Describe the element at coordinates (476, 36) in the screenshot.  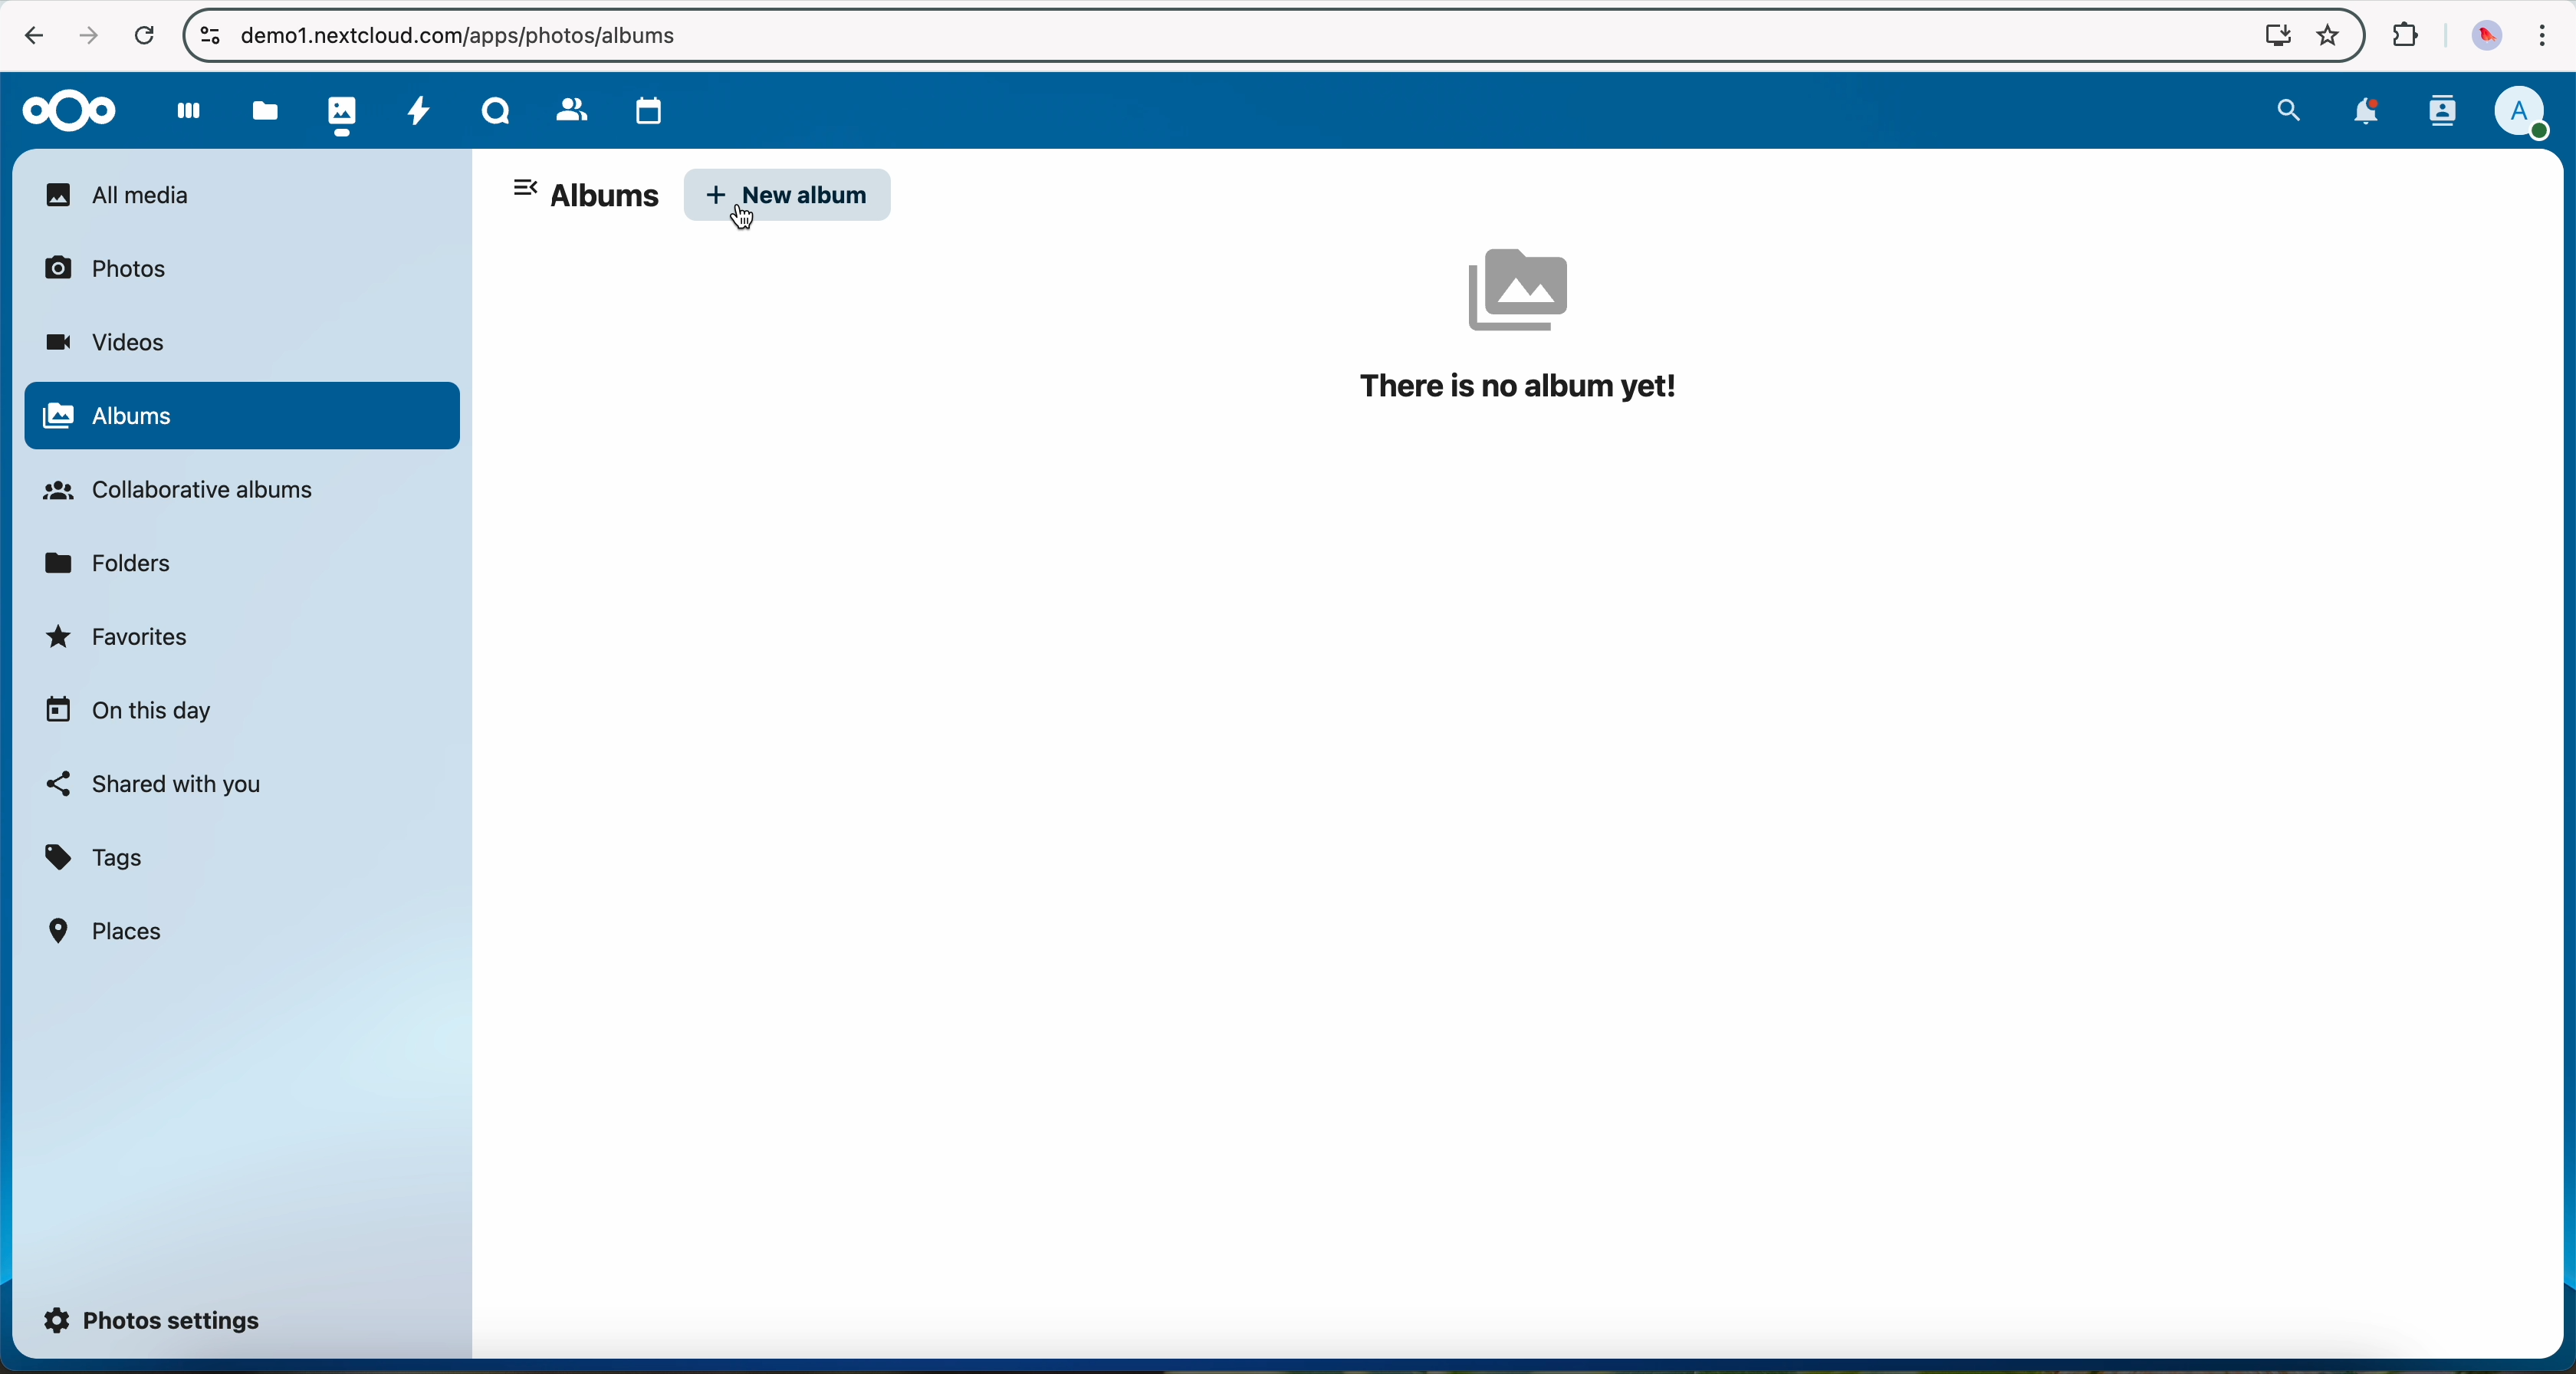
I see `url` at that location.